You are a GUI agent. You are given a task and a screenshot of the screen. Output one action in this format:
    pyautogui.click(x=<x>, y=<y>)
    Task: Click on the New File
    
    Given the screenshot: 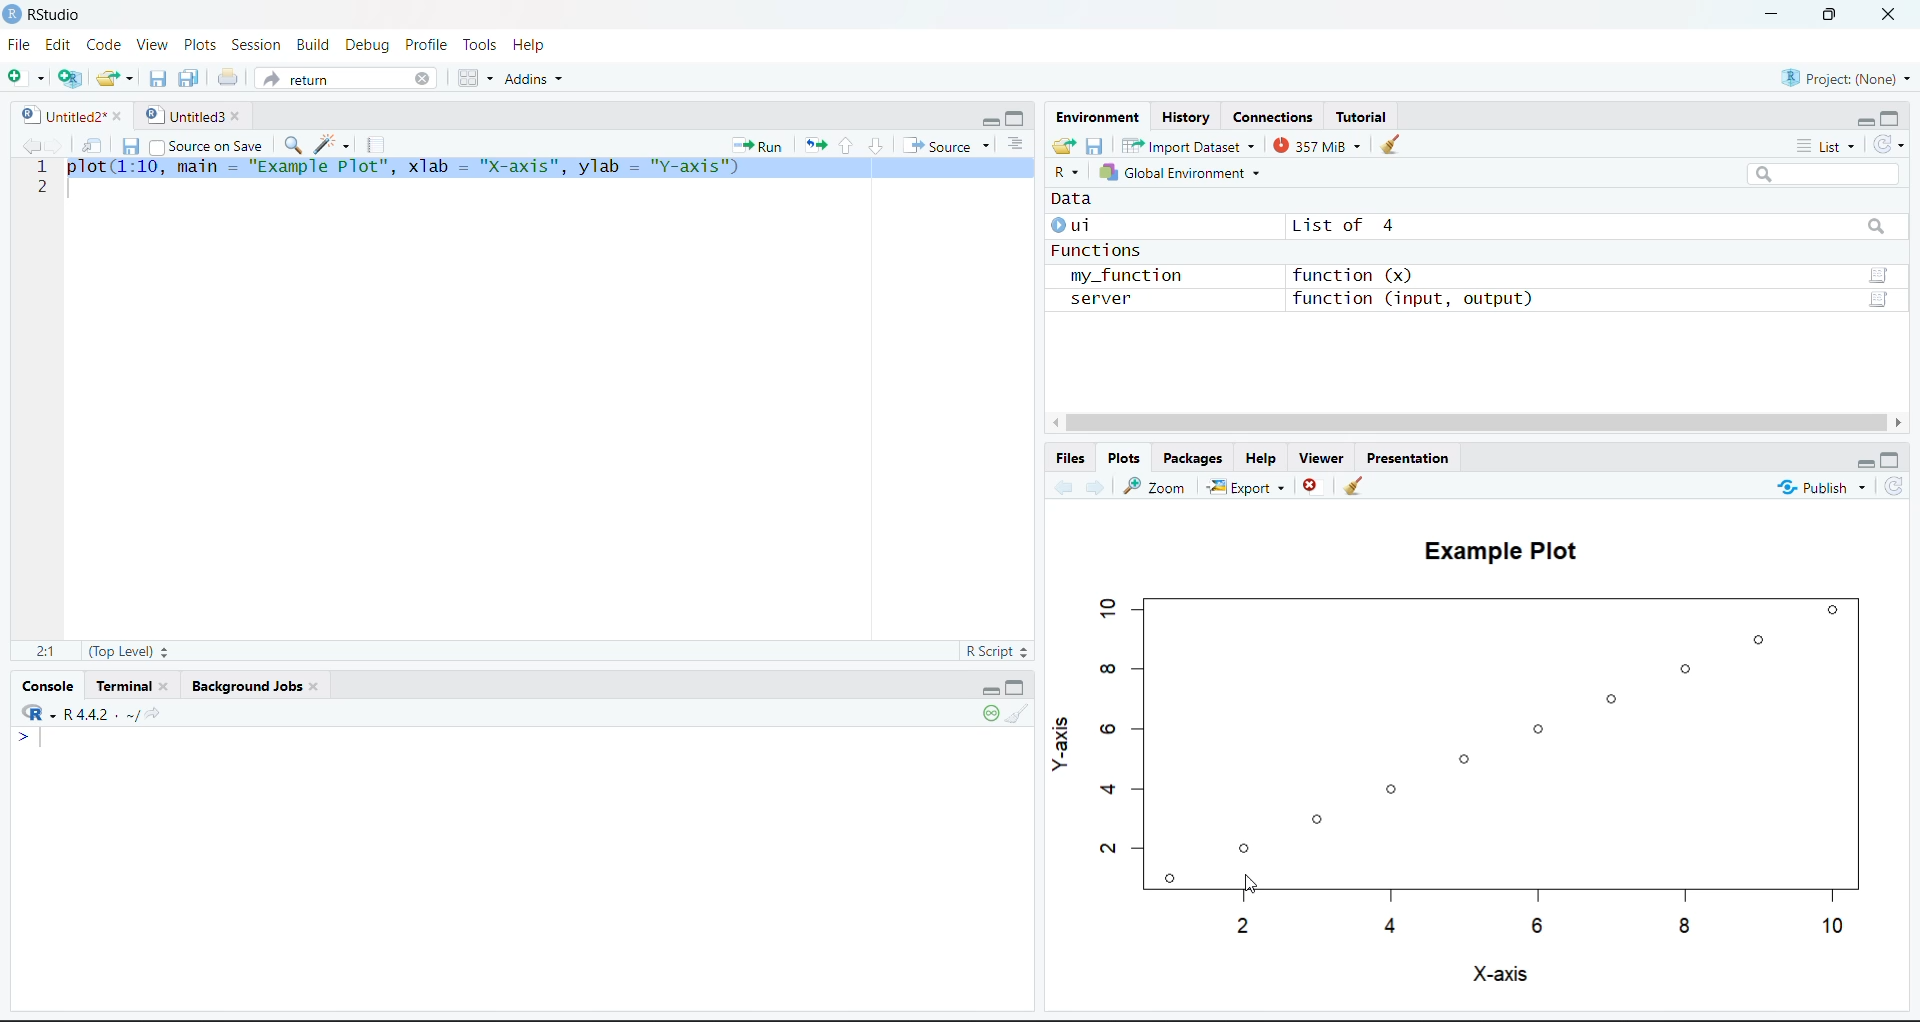 What is the action you would take?
    pyautogui.click(x=26, y=76)
    